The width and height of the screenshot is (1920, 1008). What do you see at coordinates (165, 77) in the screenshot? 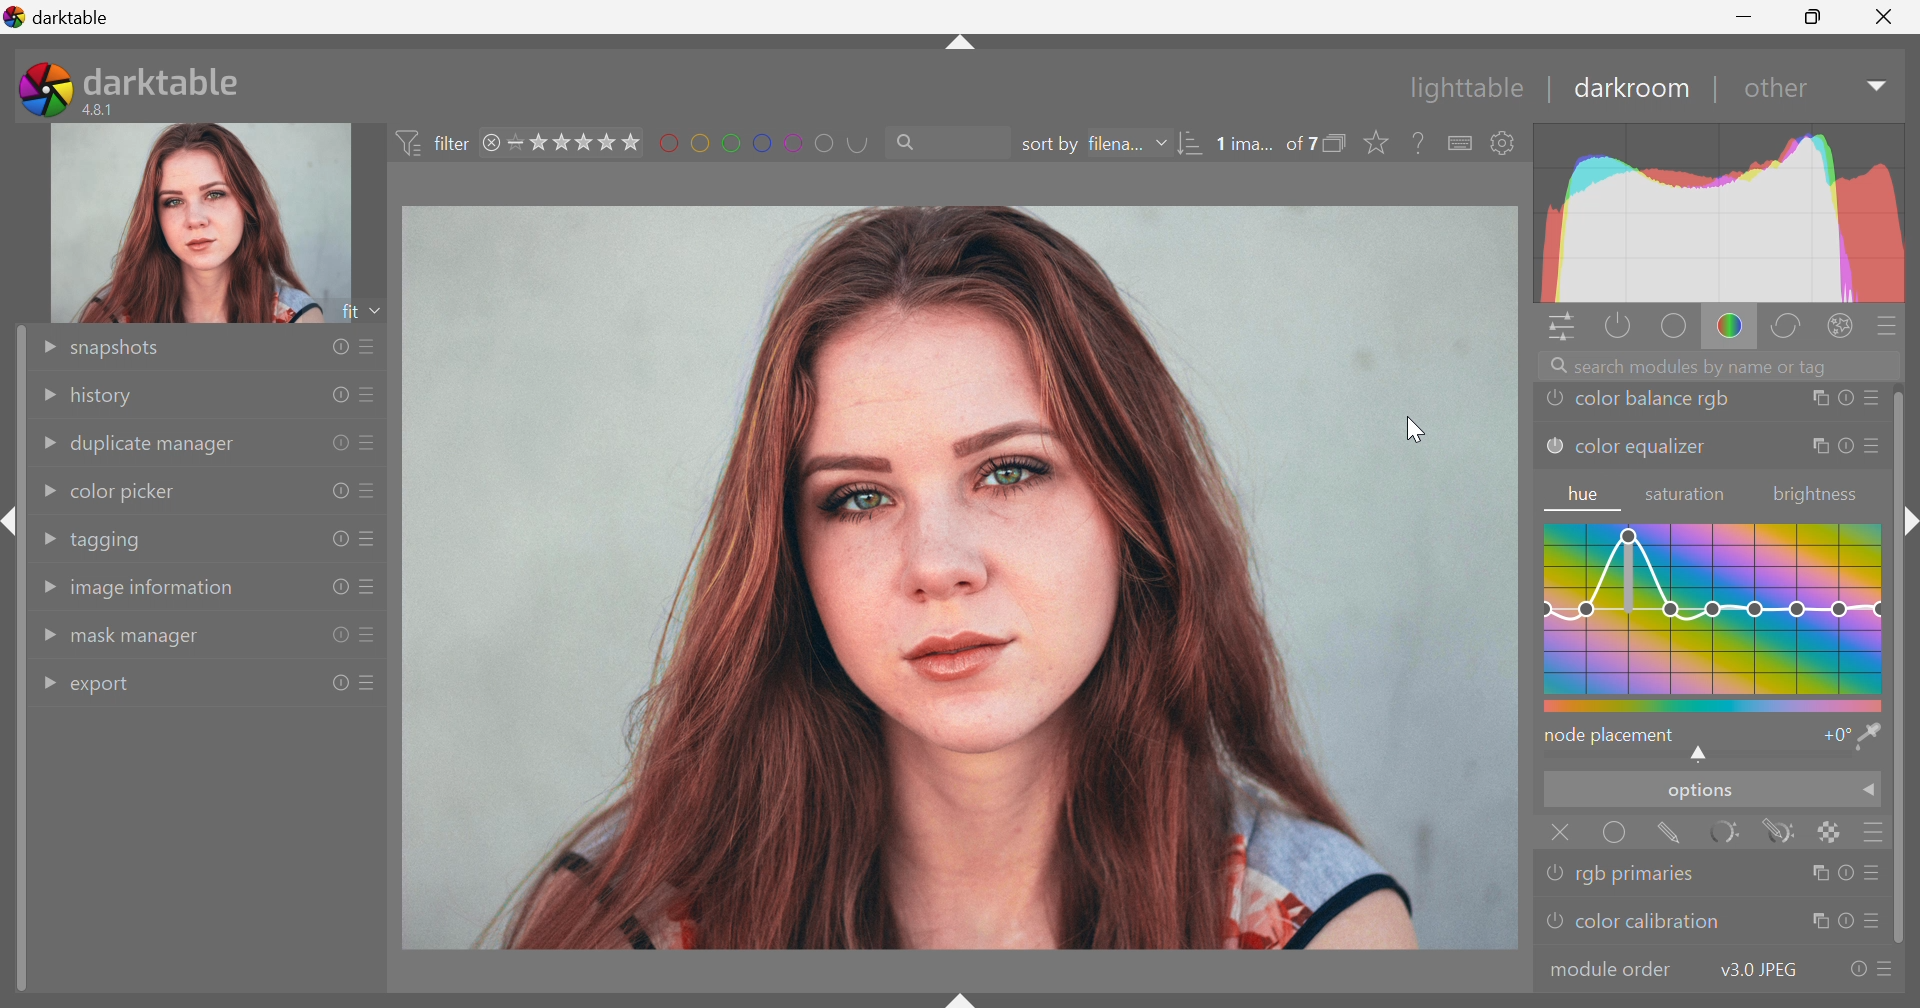
I see `darktable` at bounding box center [165, 77].